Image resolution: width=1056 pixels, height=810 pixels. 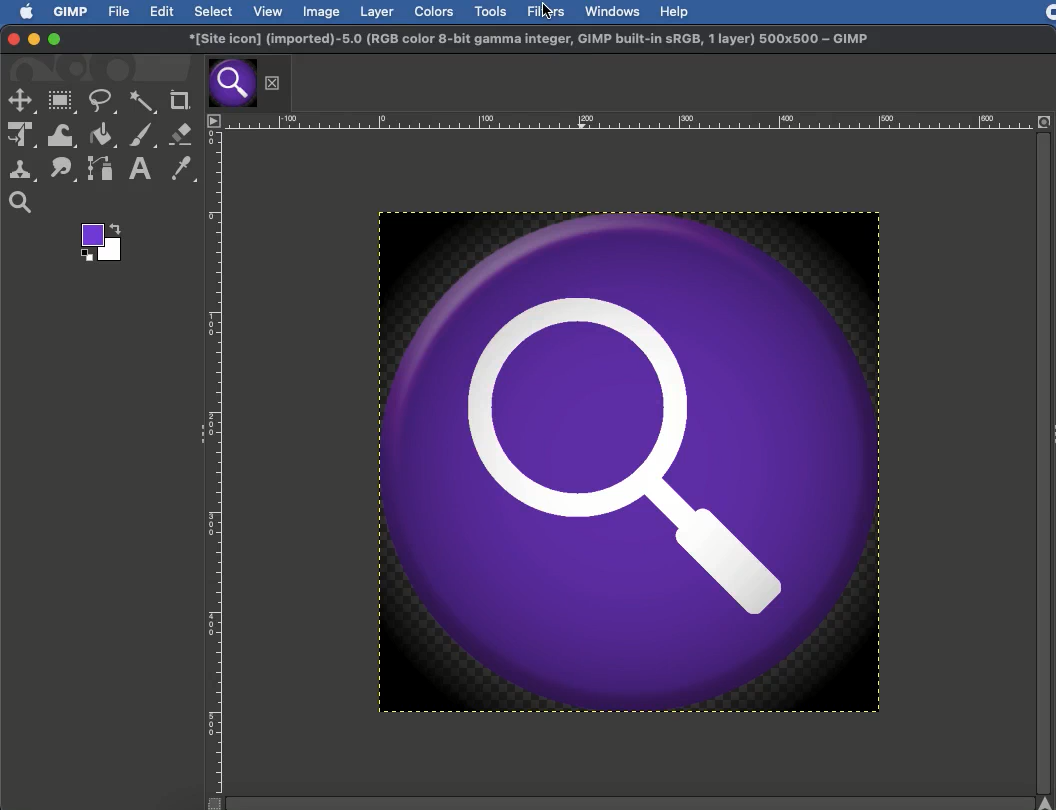 I want to click on cursor, so click(x=547, y=12).